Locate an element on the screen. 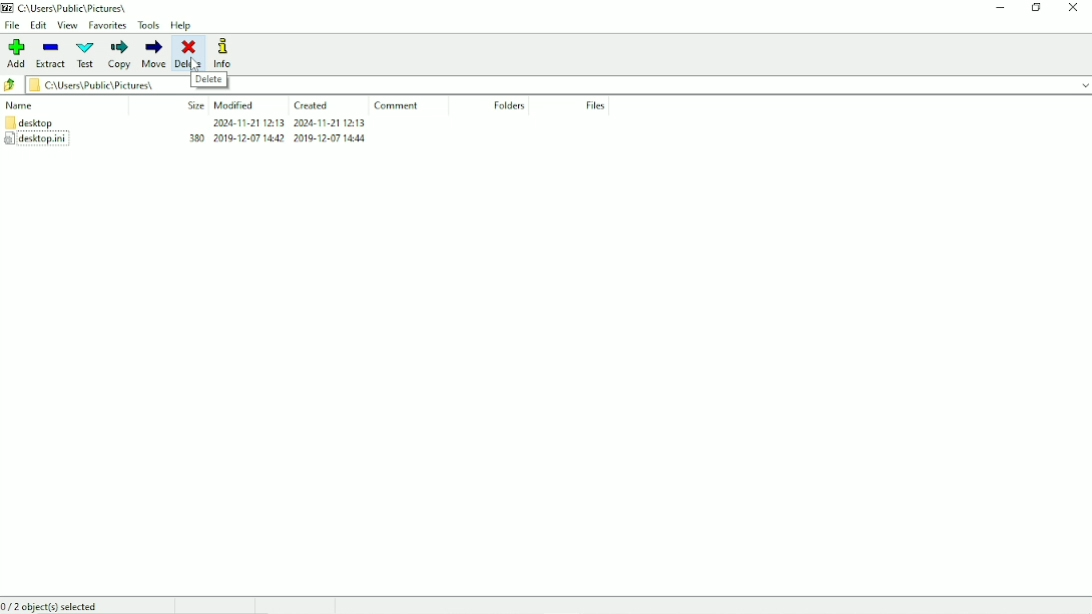 The image size is (1092, 614). desktop is located at coordinates (35, 123).